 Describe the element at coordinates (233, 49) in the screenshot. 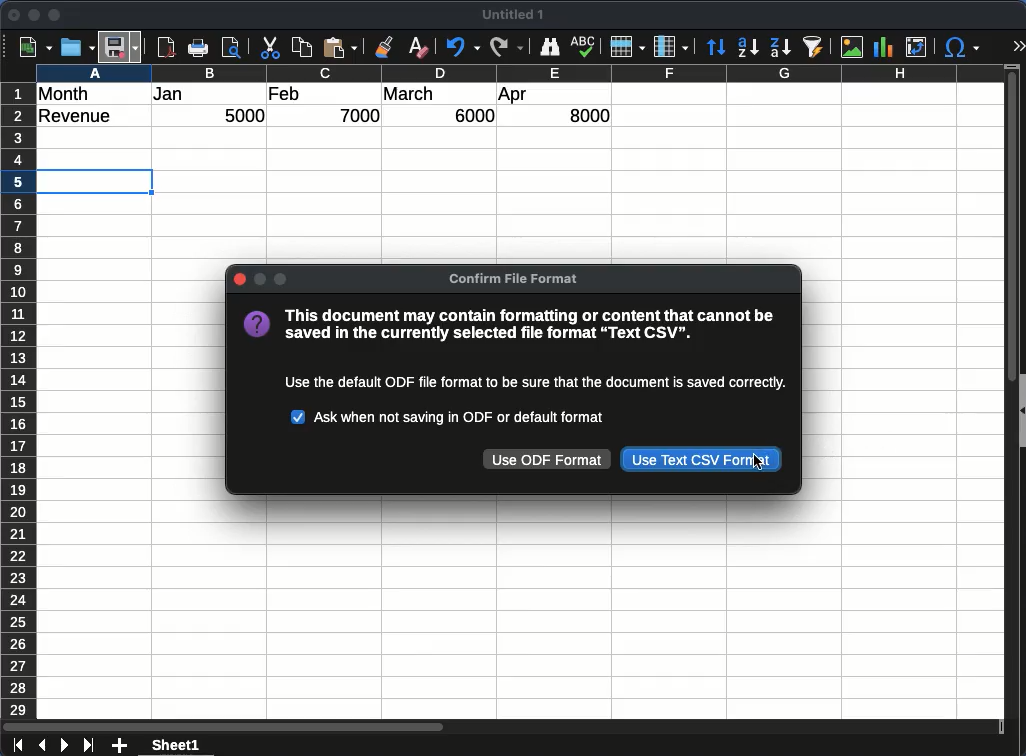

I see `print preview` at that location.